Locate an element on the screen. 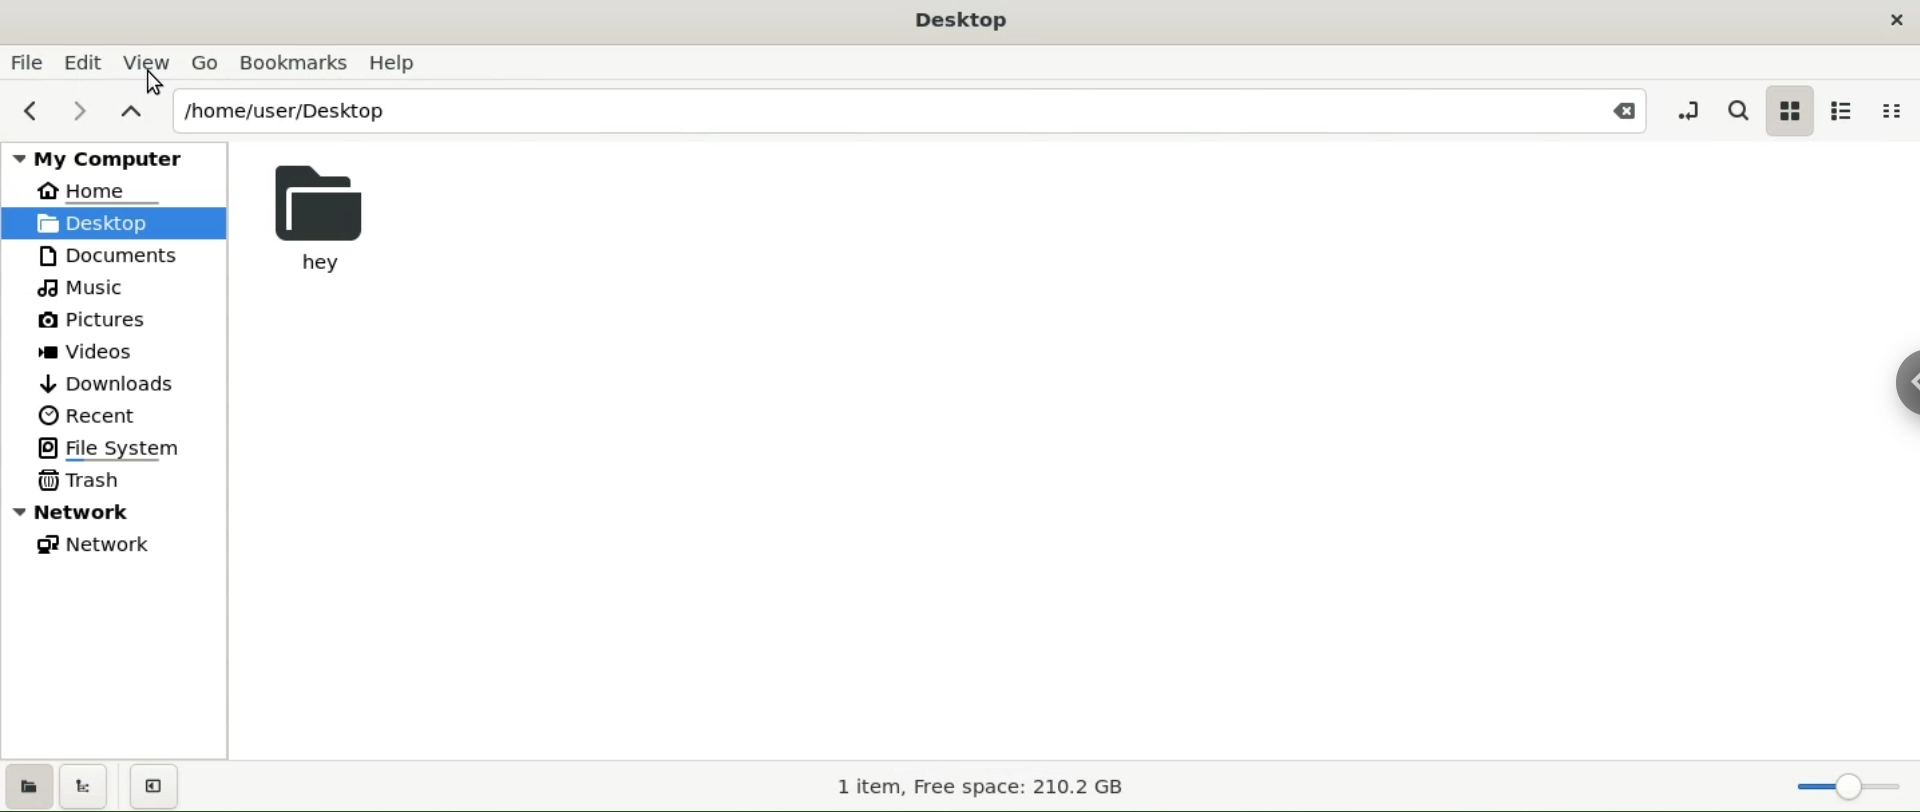 Image resolution: width=1920 pixels, height=812 pixels. my computer is located at coordinates (106, 157).